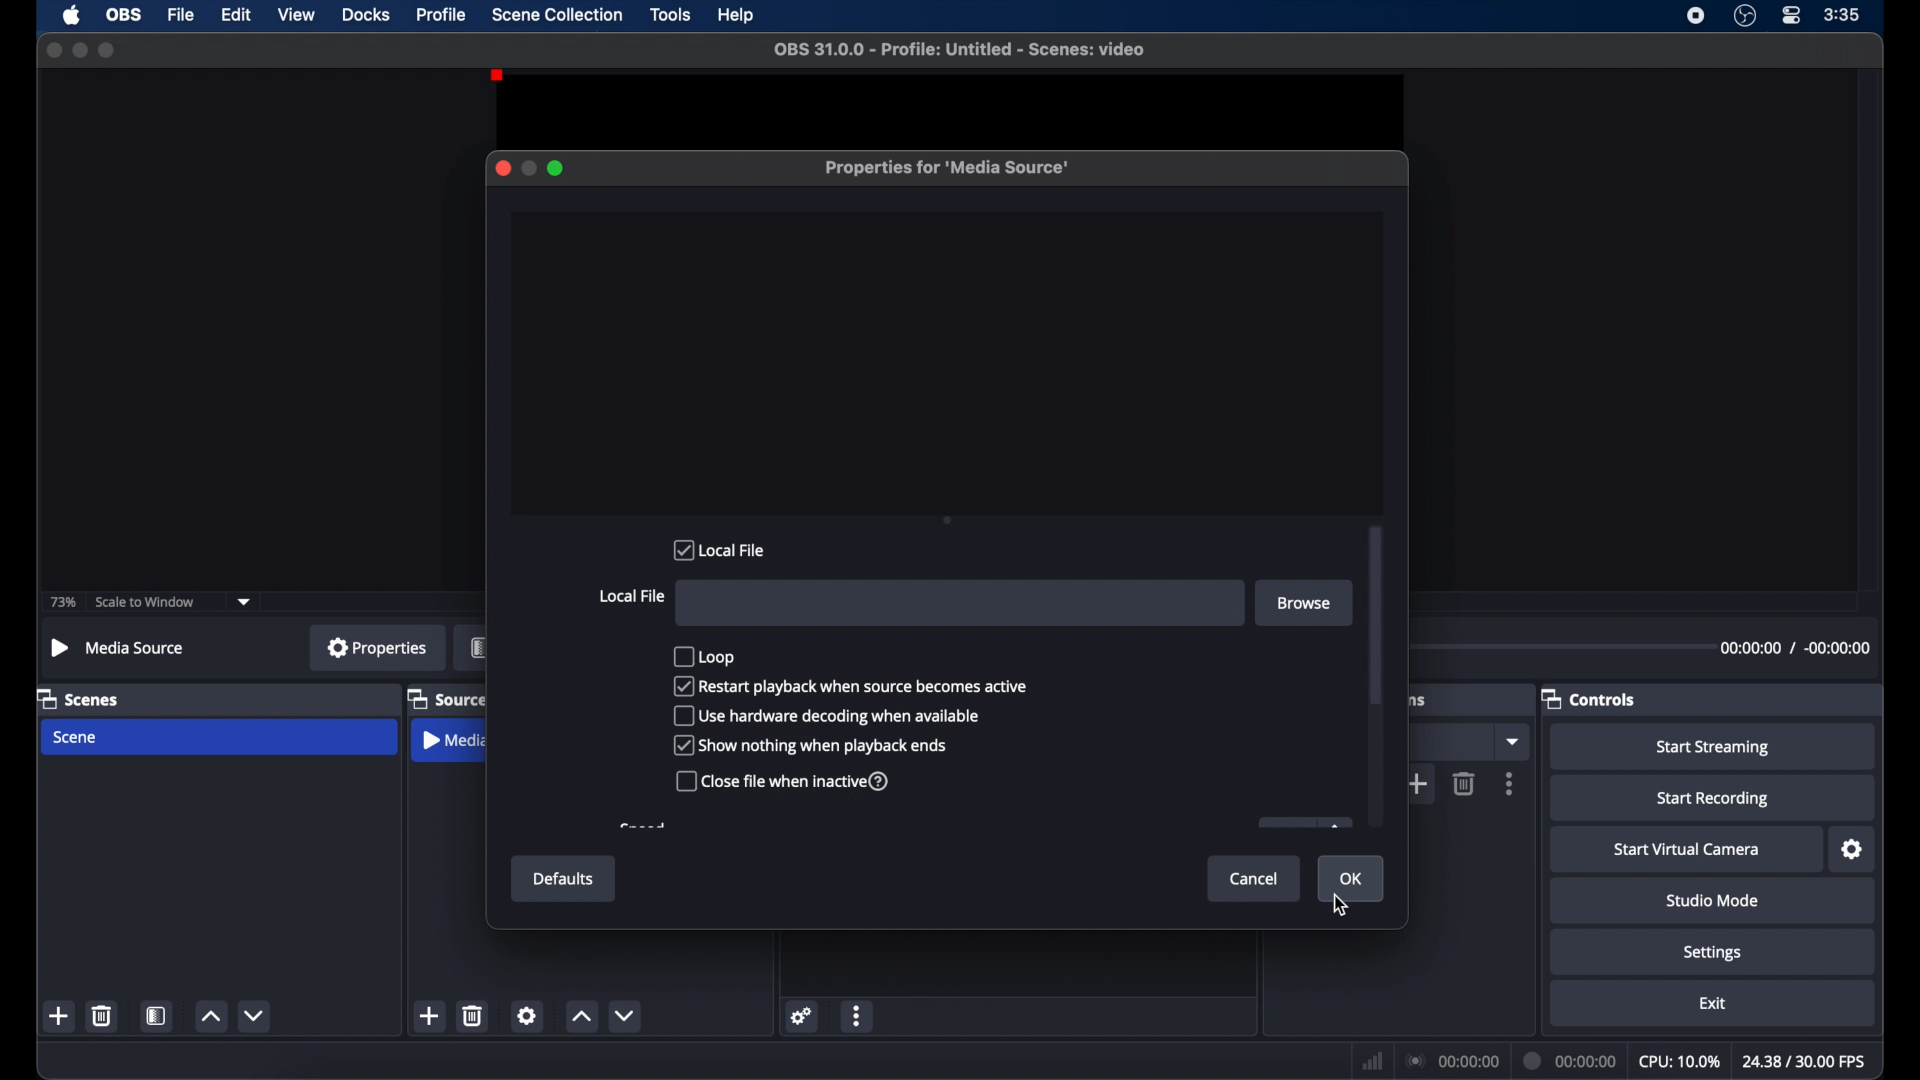  What do you see at coordinates (1715, 747) in the screenshot?
I see `start streaming` at bounding box center [1715, 747].